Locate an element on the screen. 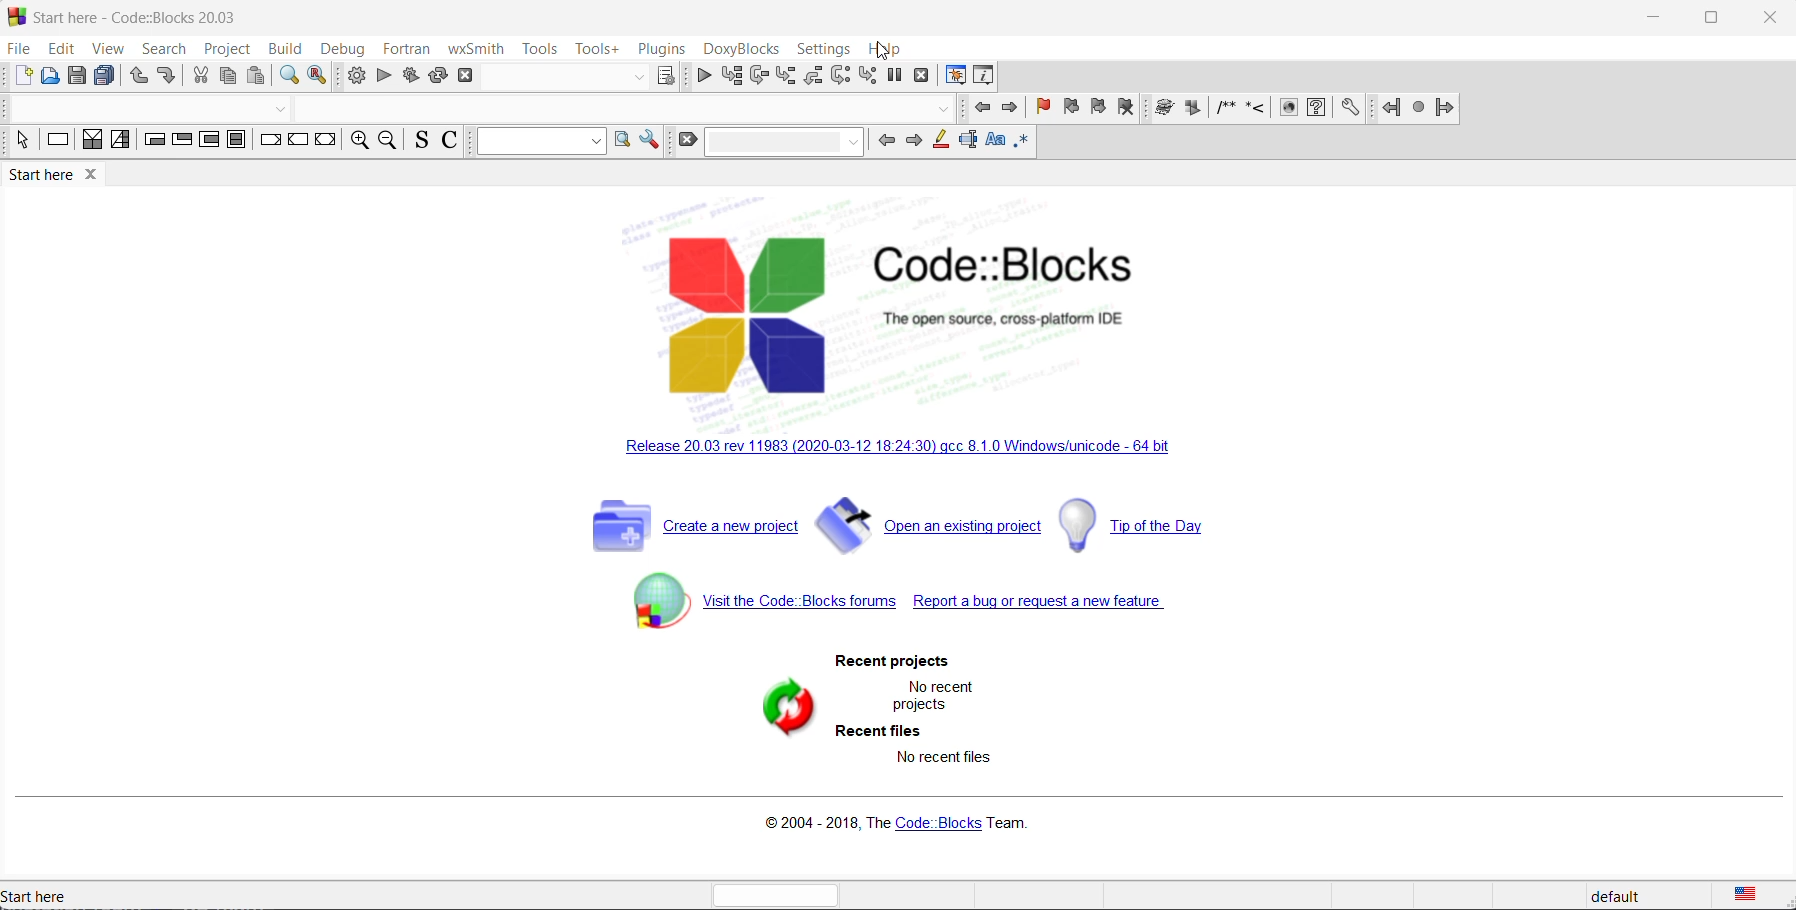 This screenshot has height=910, width=1796. jump forward is located at coordinates (1445, 109).